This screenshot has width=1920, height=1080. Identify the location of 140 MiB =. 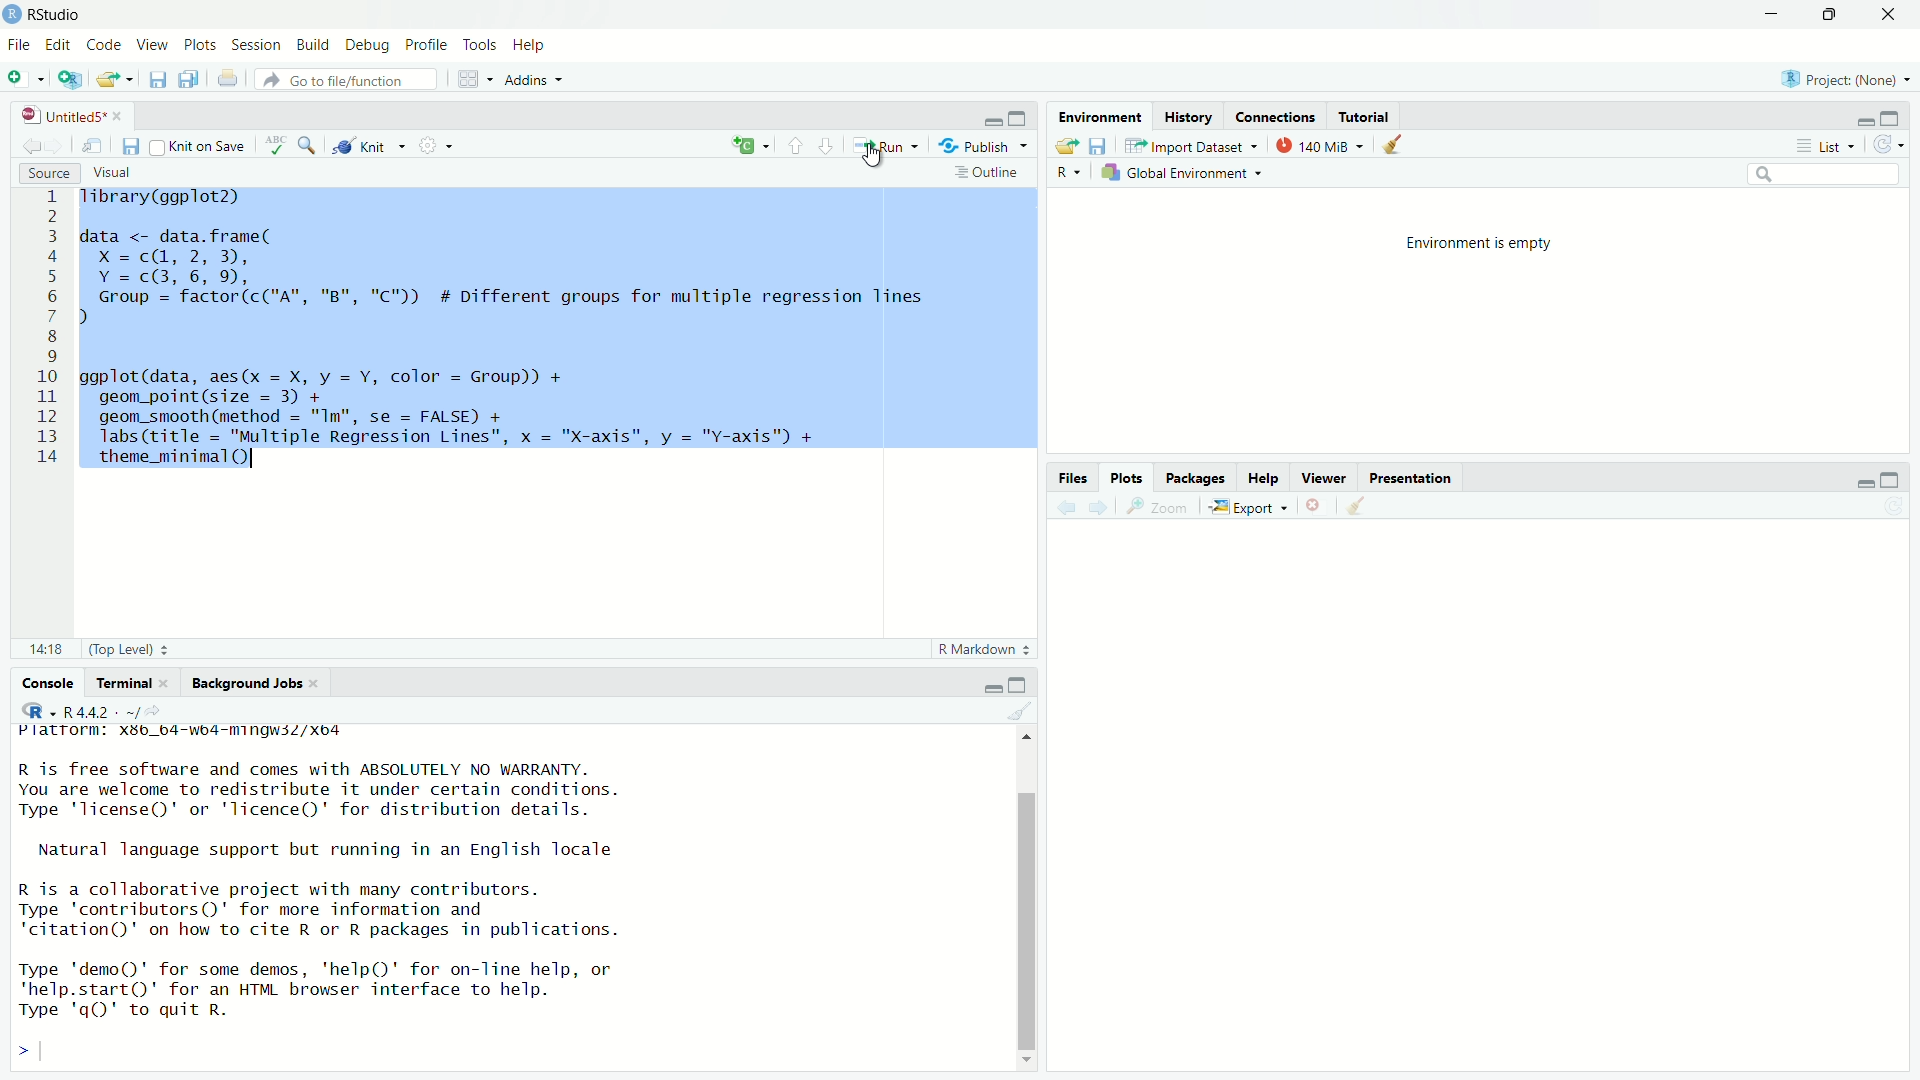
(1317, 145).